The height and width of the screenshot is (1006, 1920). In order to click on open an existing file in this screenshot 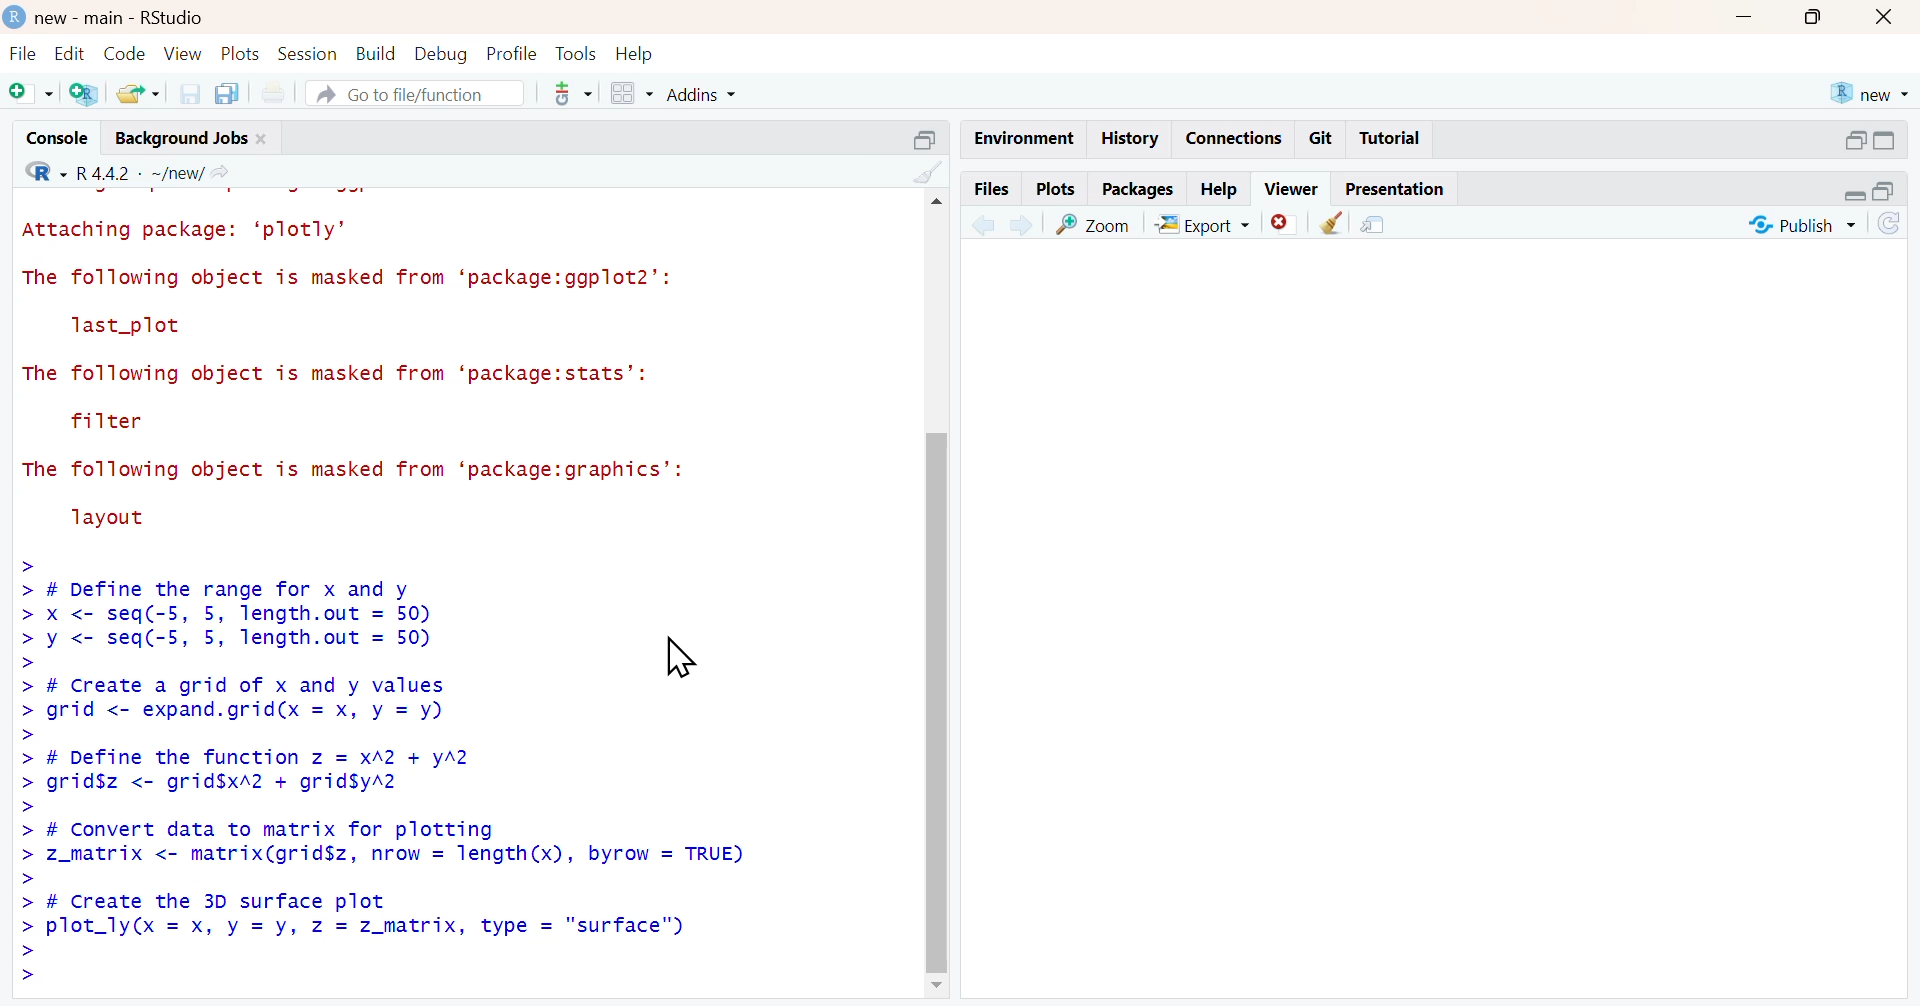, I will do `click(137, 94)`.